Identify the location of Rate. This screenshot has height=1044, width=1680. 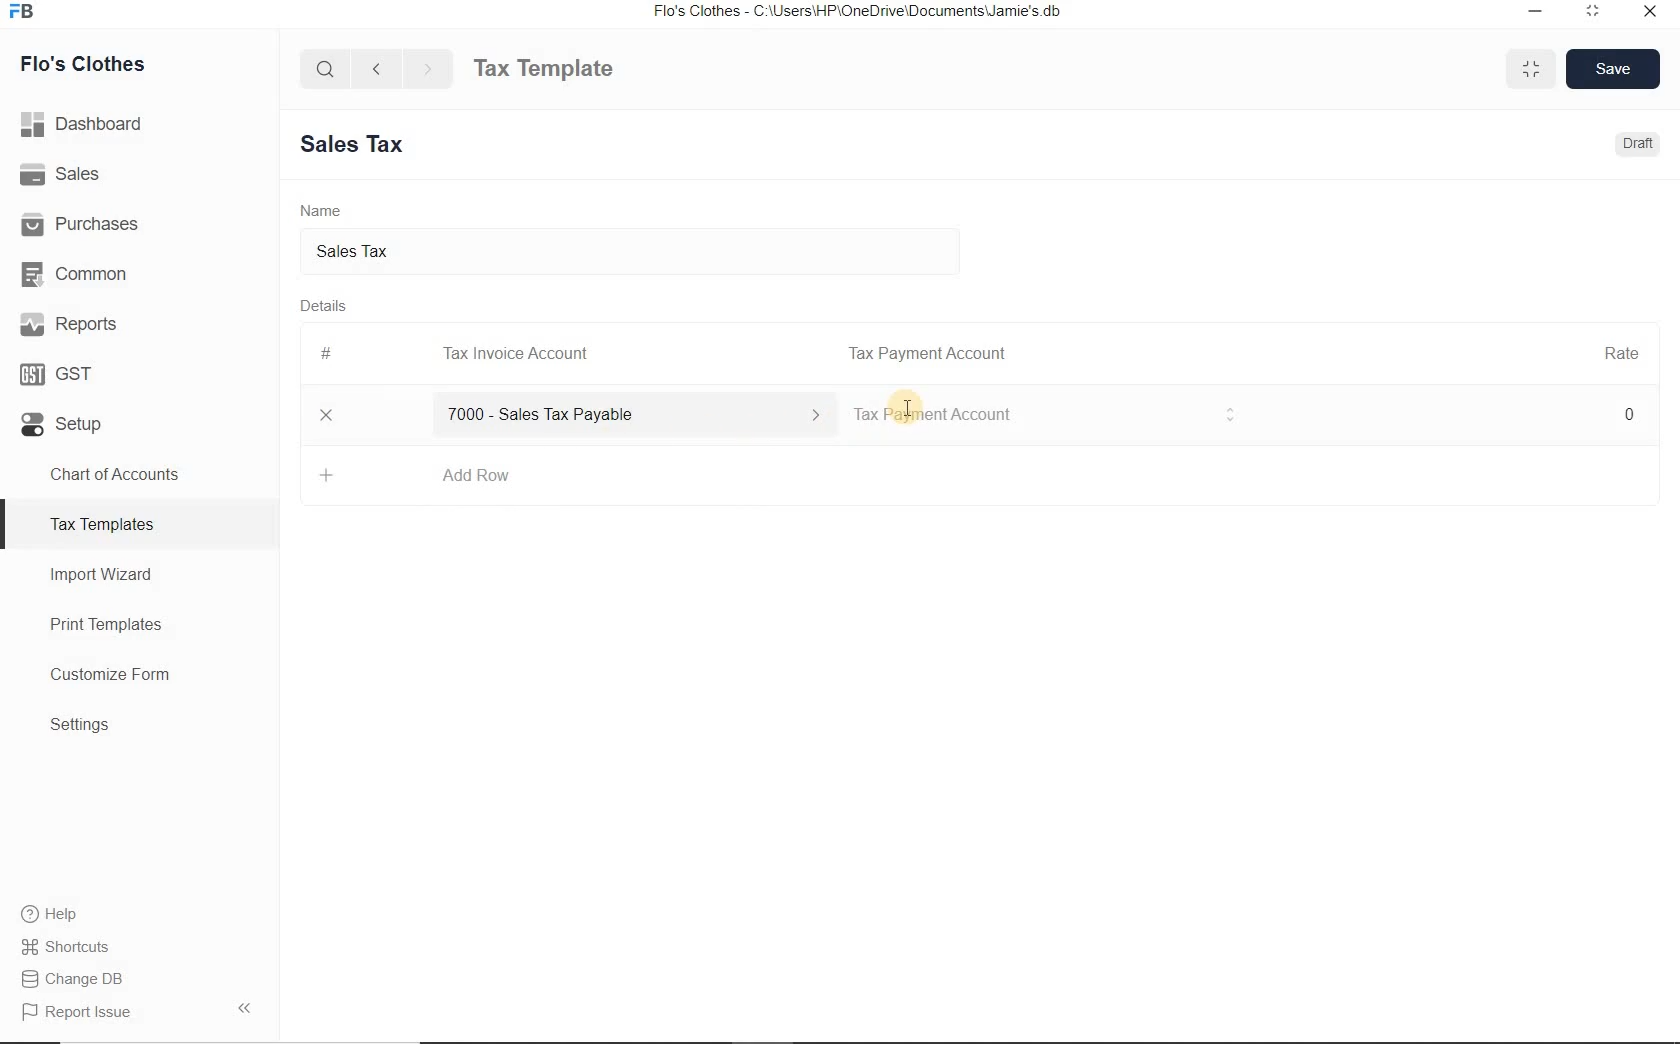
(1621, 351).